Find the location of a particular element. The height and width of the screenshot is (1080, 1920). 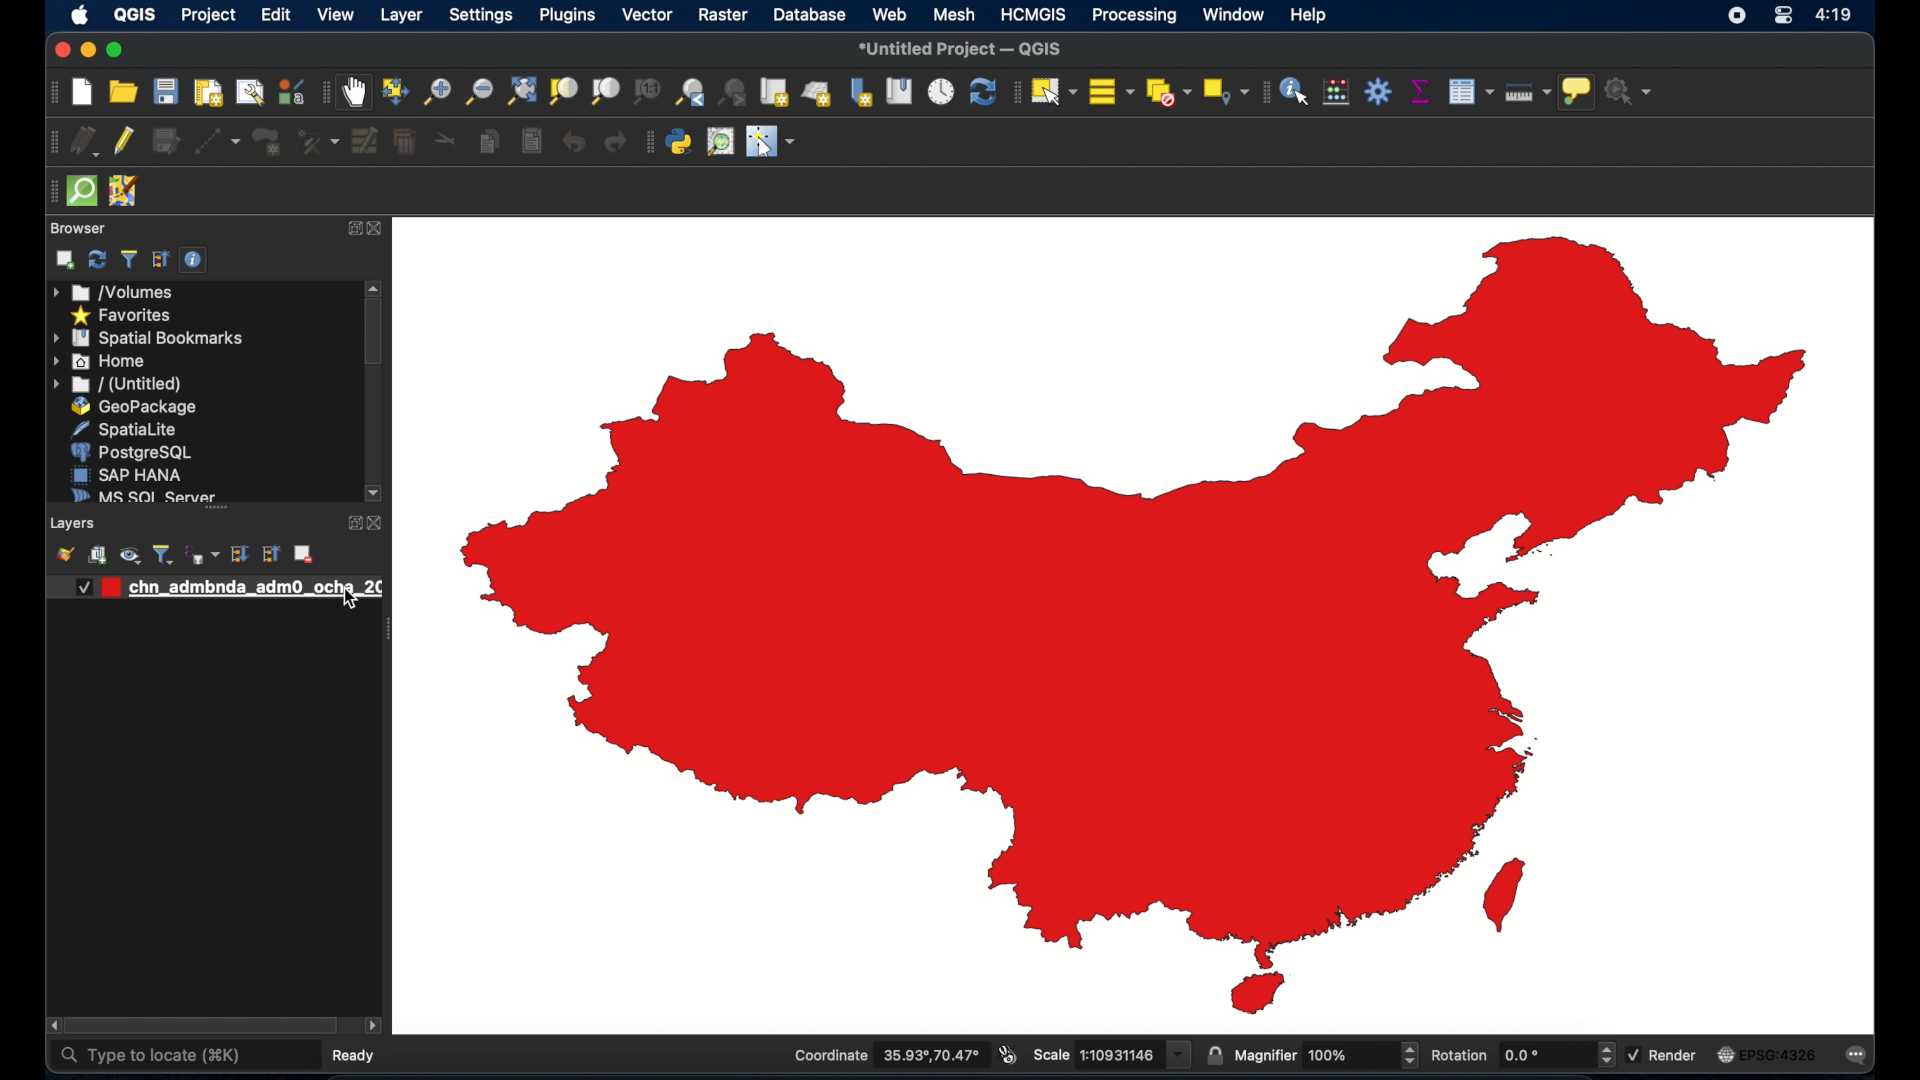

4:19 is located at coordinates (1835, 15).